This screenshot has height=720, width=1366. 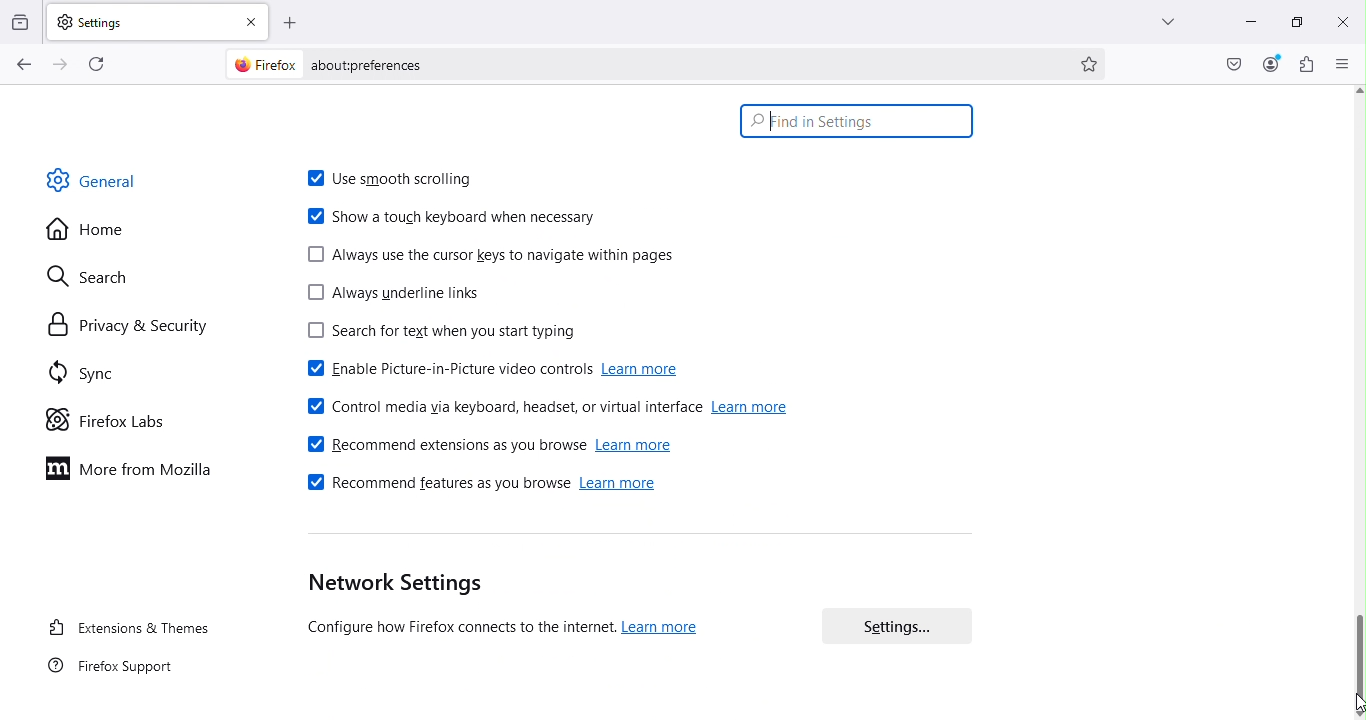 What do you see at coordinates (448, 219) in the screenshot?
I see `Show a touch keyboard when necessary` at bounding box center [448, 219].